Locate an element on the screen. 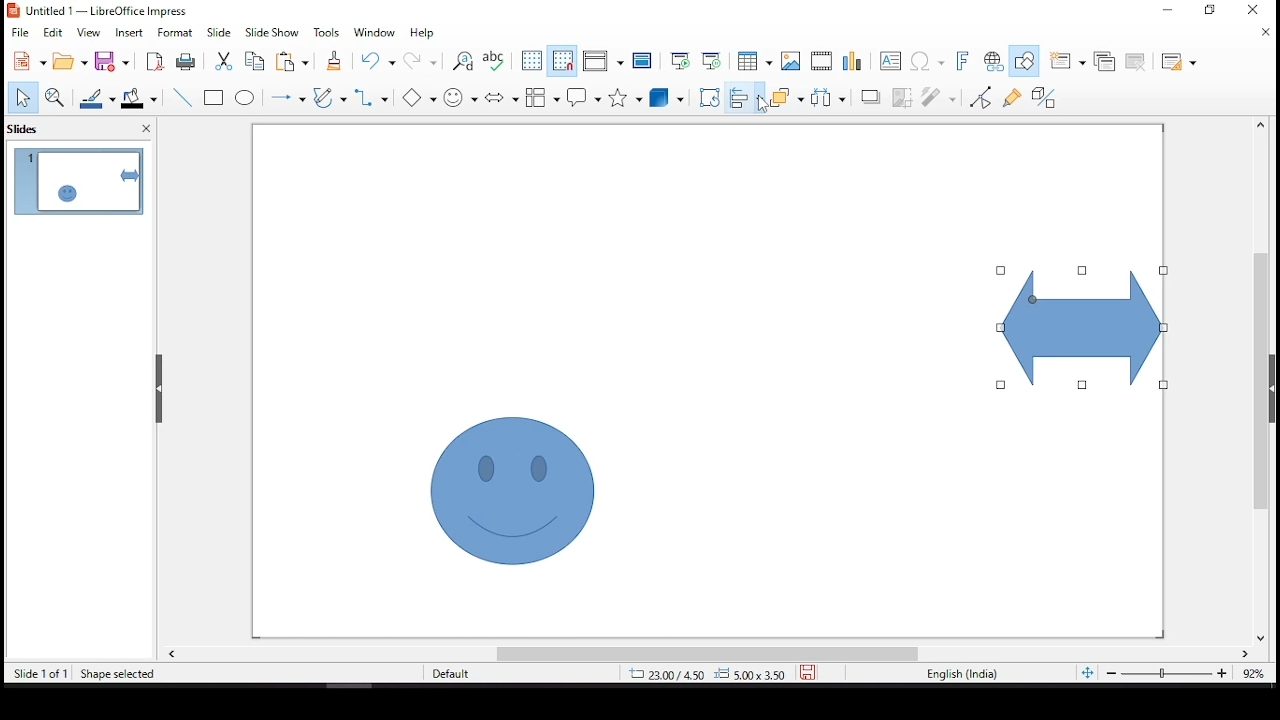 This screenshot has width=1280, height=720. delete slide is located at coordinates (1139, 62).